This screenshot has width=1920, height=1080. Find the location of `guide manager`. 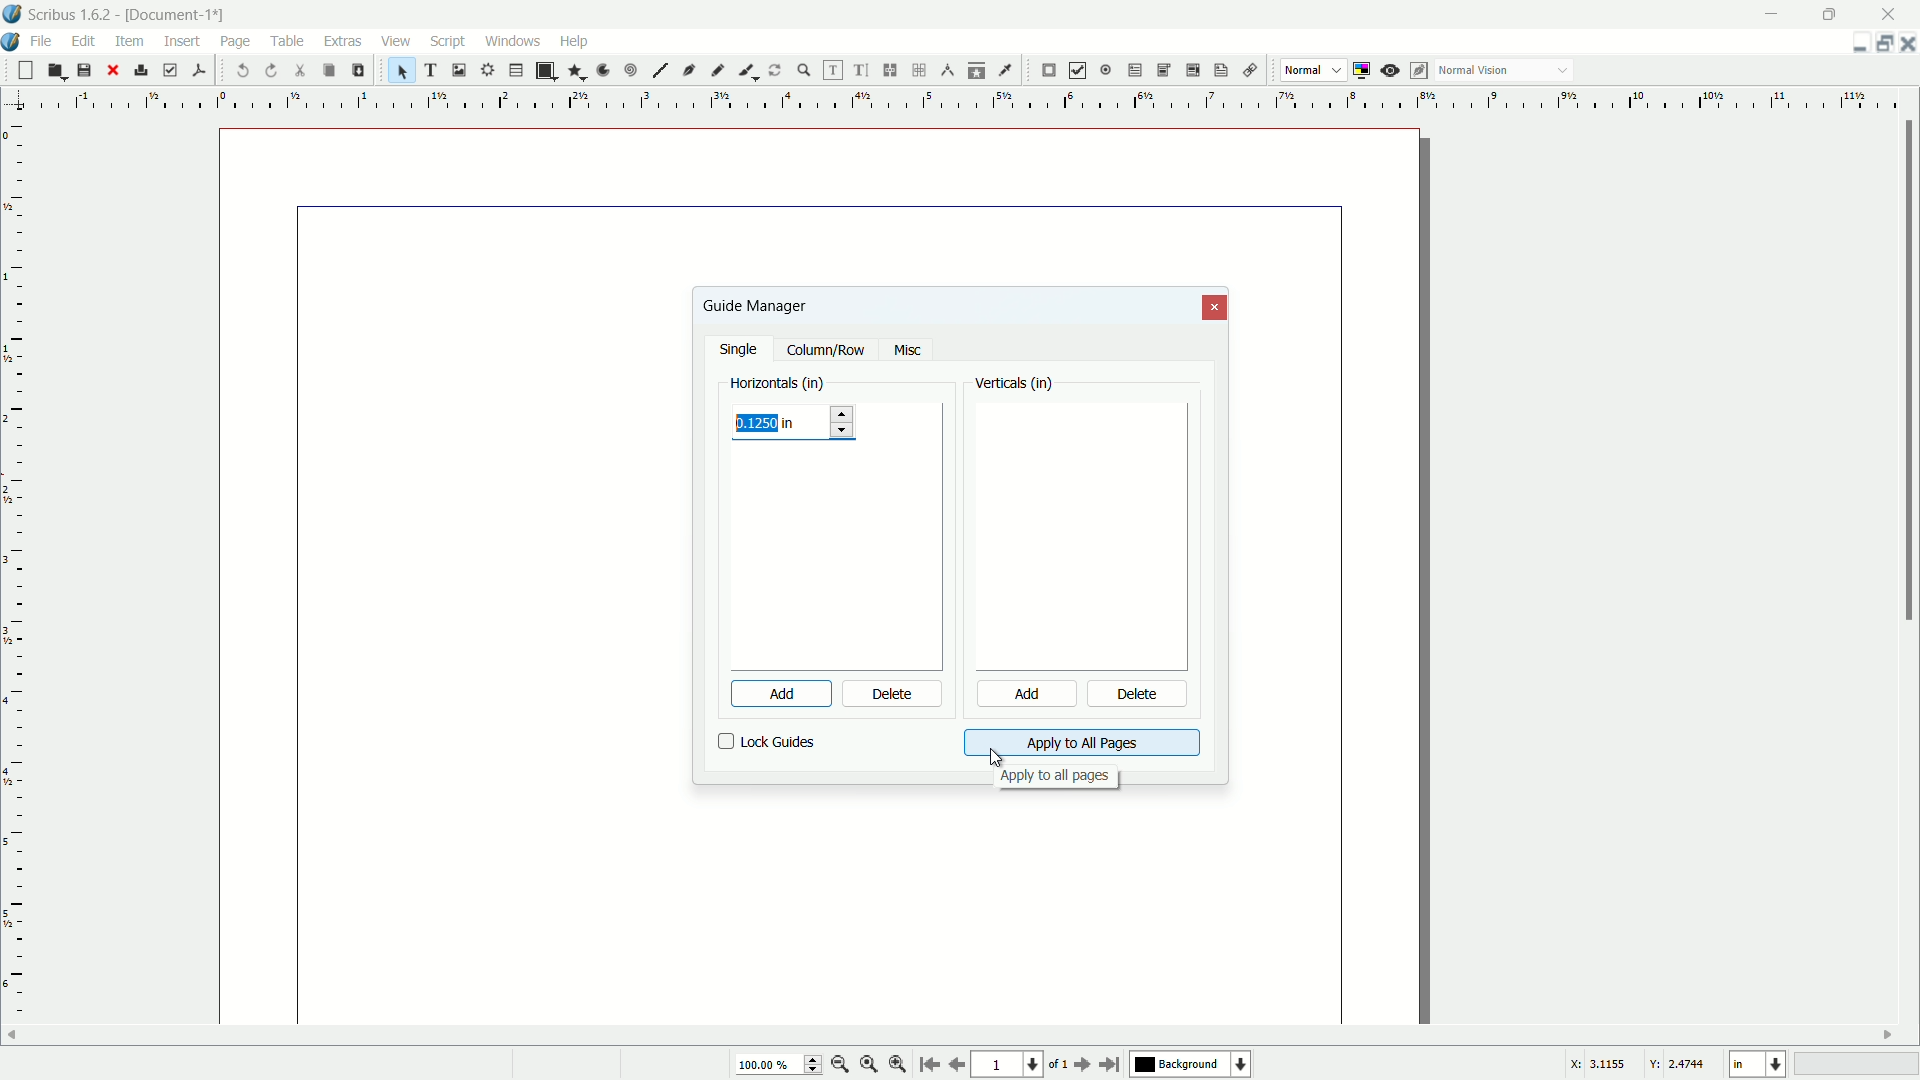

guide manager is located at coordinates (1853, 44).